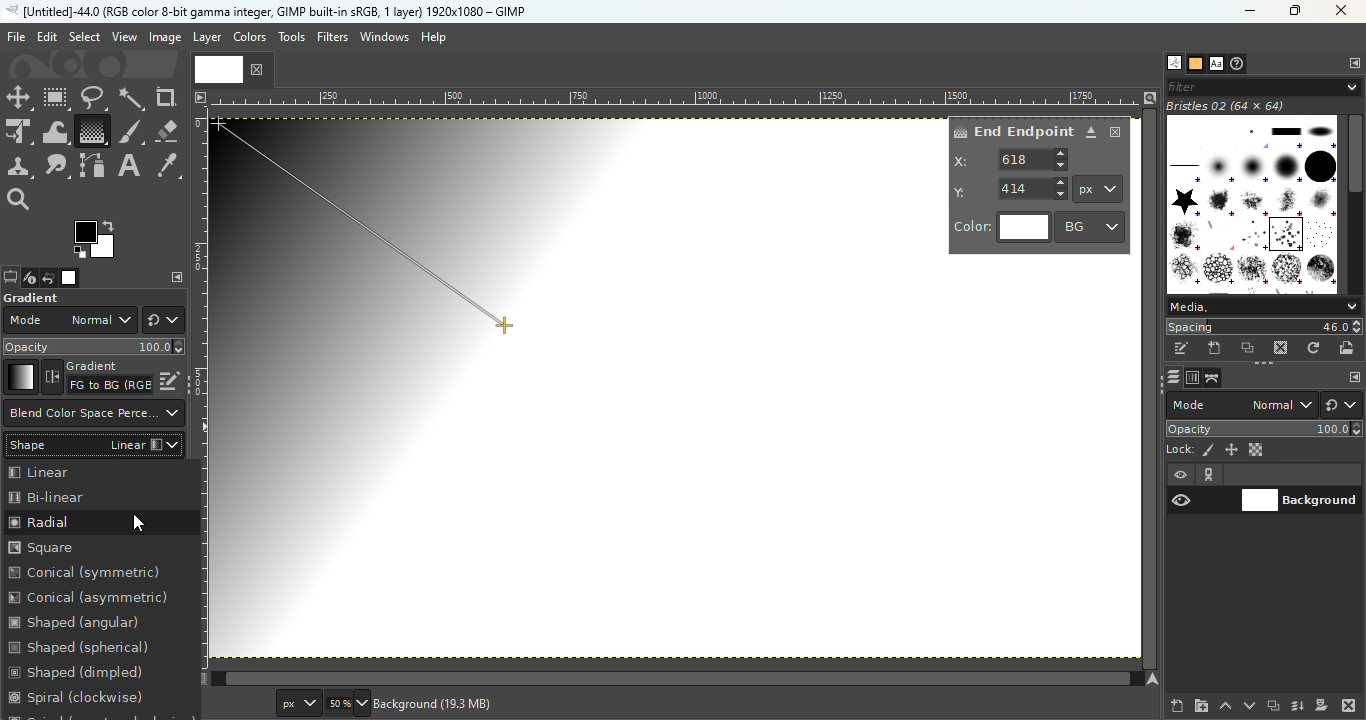 The height and width of the screenshot is (720, 1366). What do you see at coordinates (163, 320) in the screenshot?
I see `Switch to another group of modes` at bounding box center [163, 320].